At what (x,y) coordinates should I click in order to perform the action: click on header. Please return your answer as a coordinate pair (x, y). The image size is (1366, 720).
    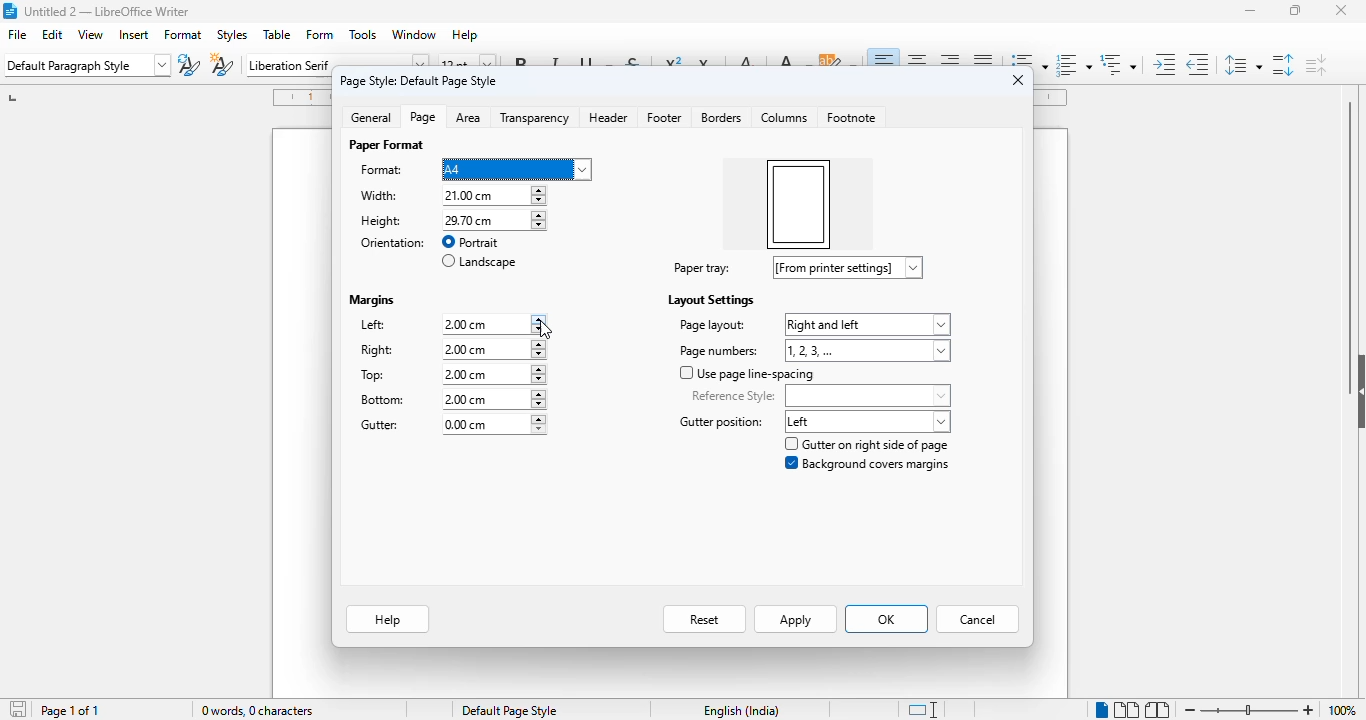
    Looking at the image, I should click on (608, 117).